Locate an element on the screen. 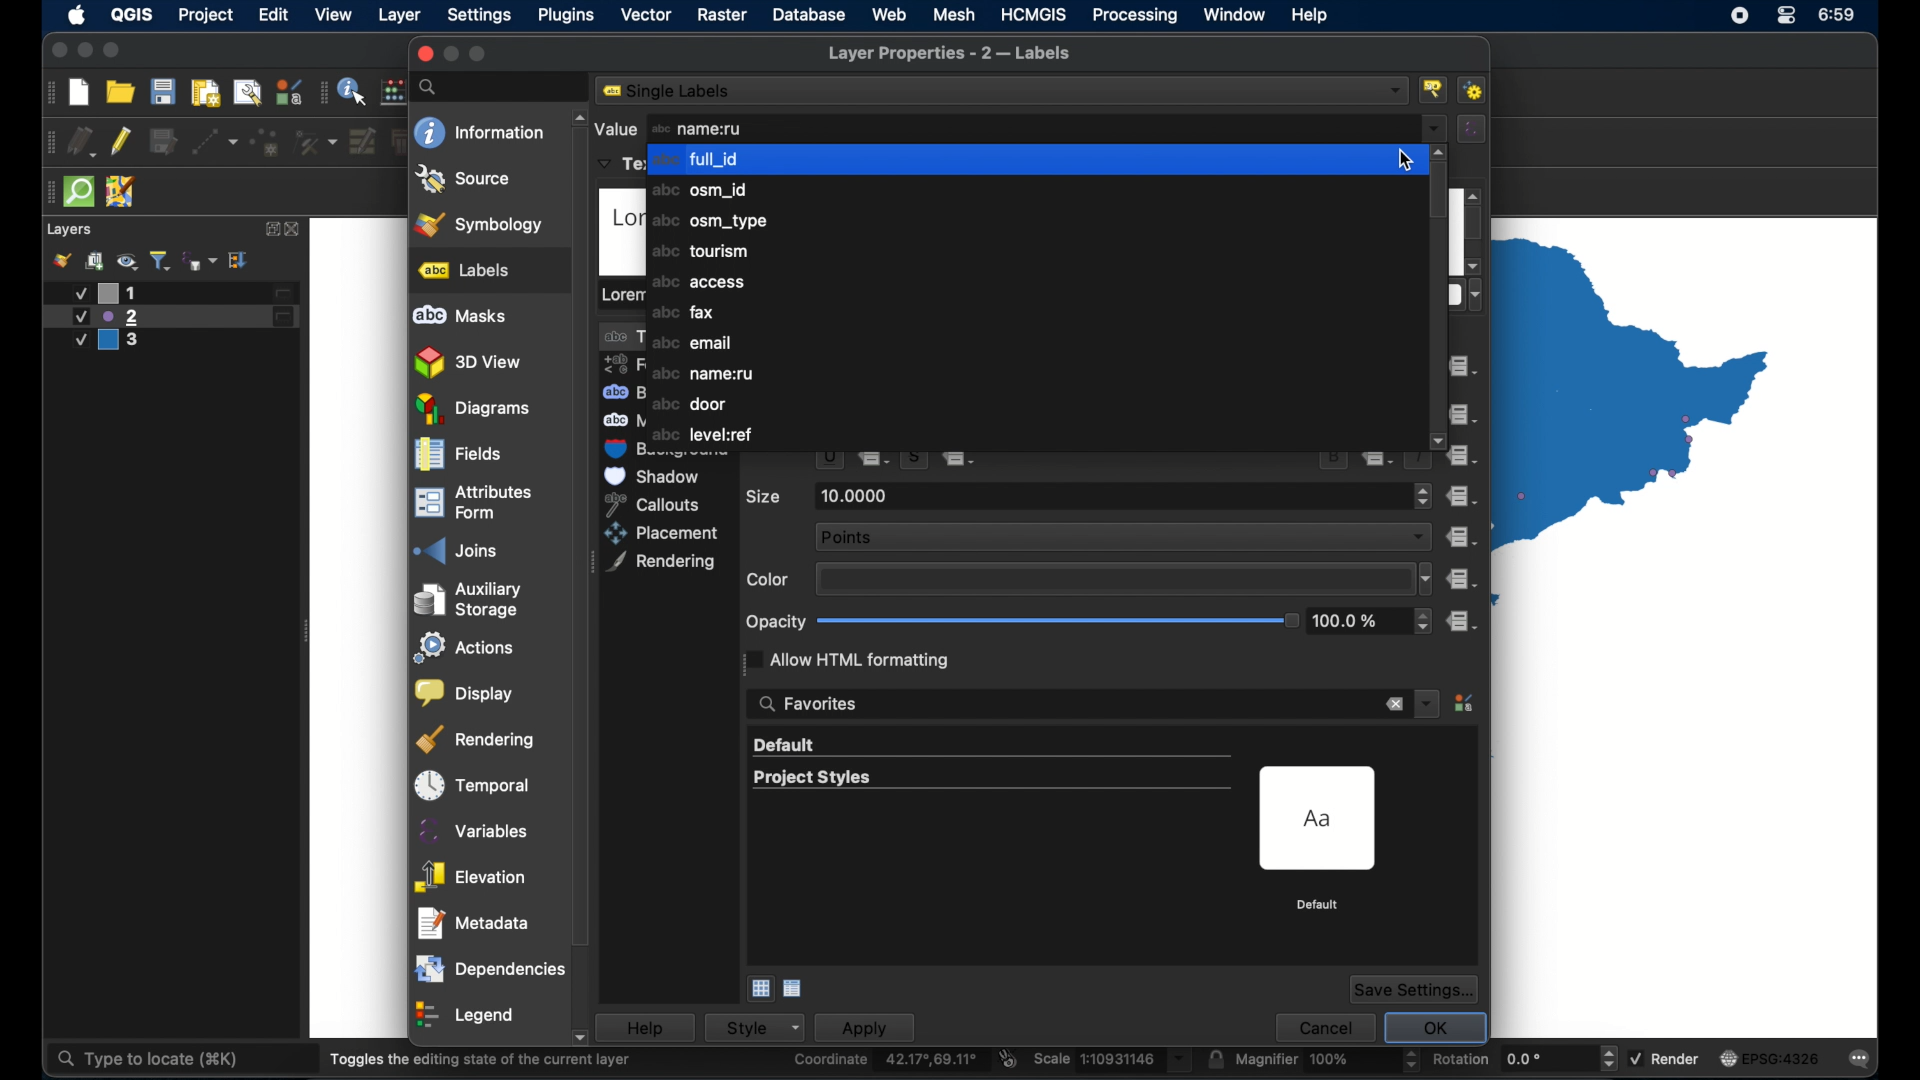 Image resolution: width=1920 pixels, height=1080 pixels. layer 1 is located at coordinates (180, 293).